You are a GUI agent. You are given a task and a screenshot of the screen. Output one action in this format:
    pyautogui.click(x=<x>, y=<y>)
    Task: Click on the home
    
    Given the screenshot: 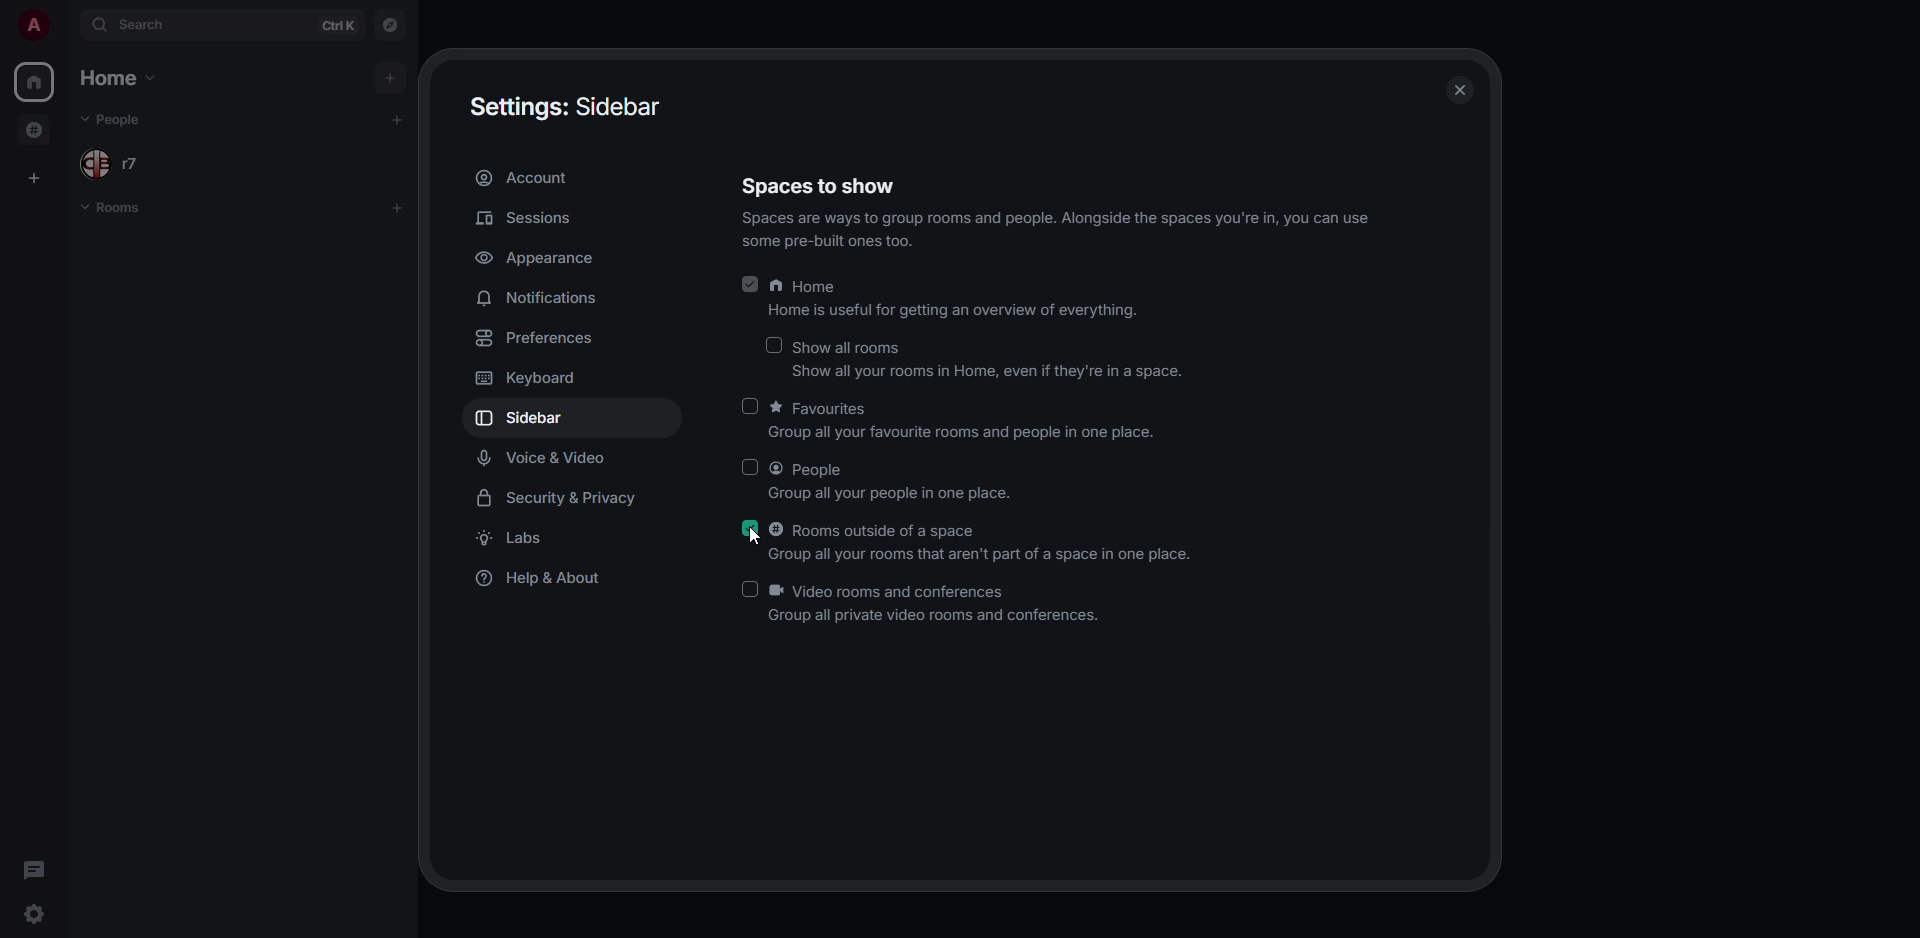 What is the action you would take?
    pyautogui.click(x=36, y=82)
    